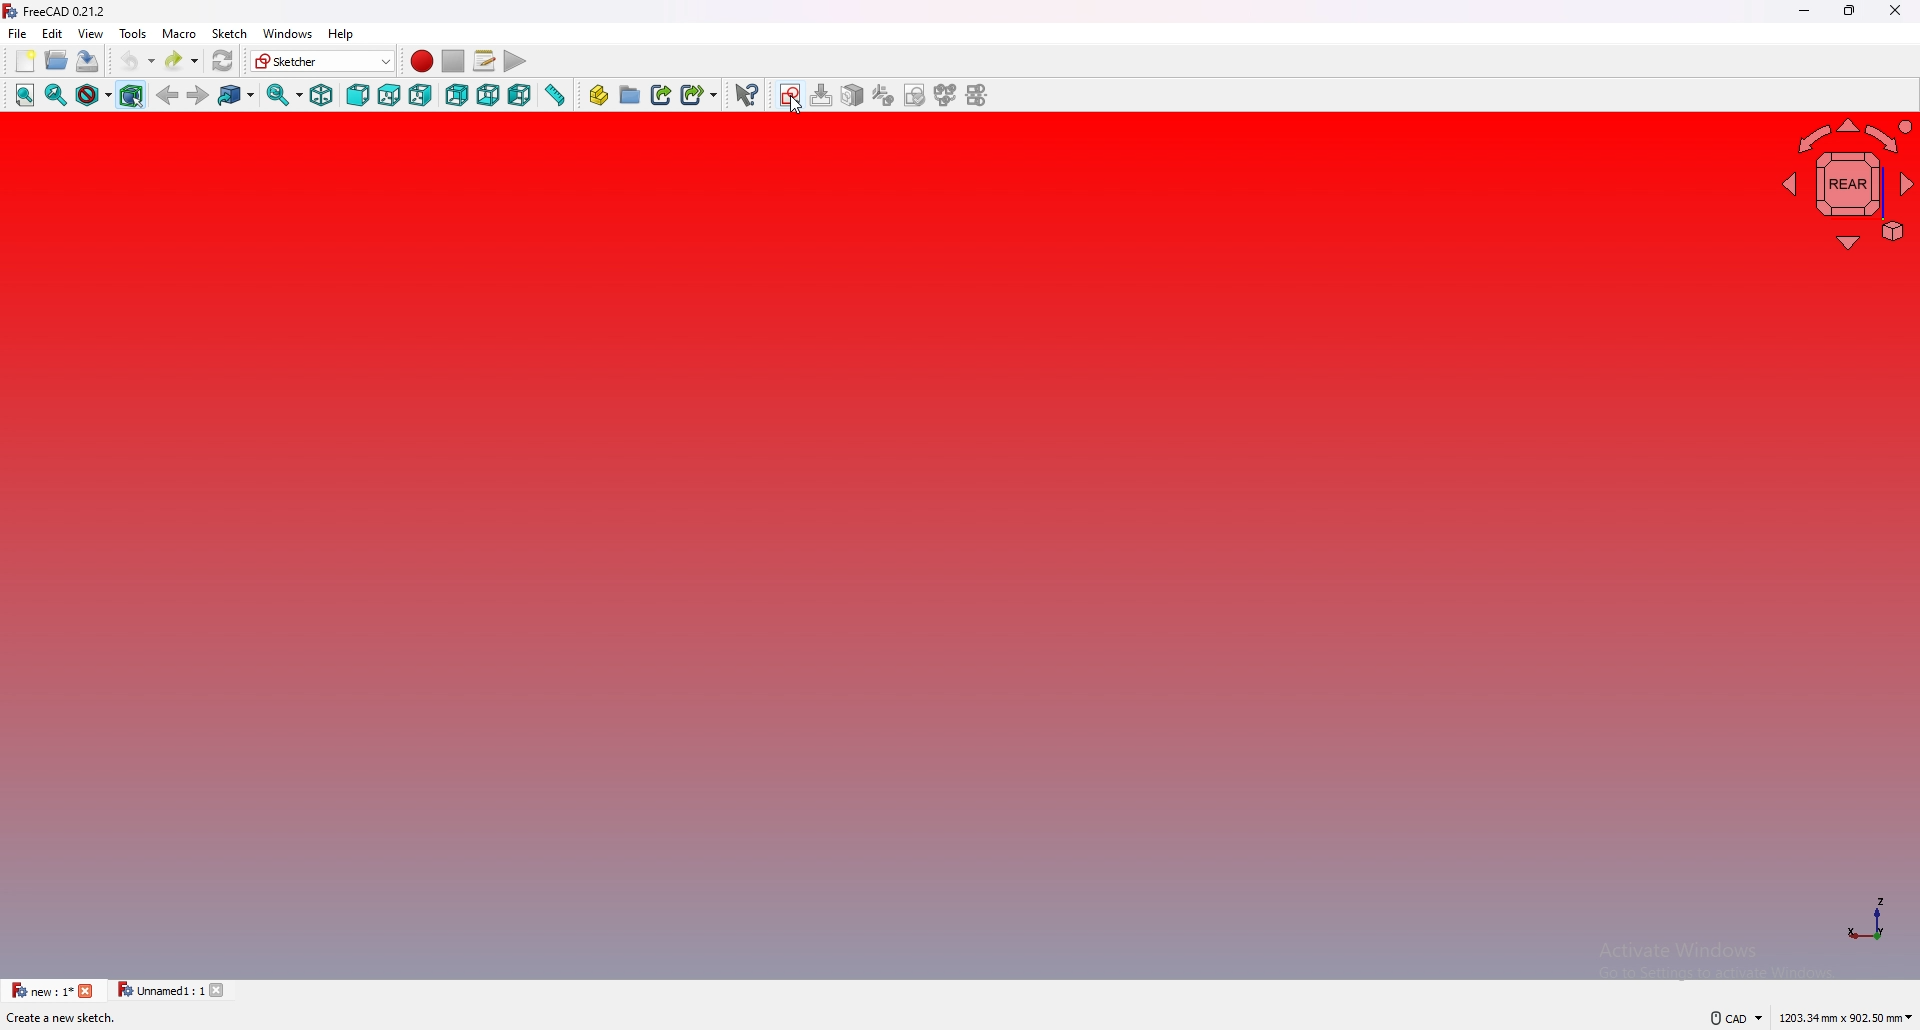 The image size is (1920, 1030). What do you see at coordinates (24, 95) in the screenshot?
I see `fit all` at bounding box center [24, 95].